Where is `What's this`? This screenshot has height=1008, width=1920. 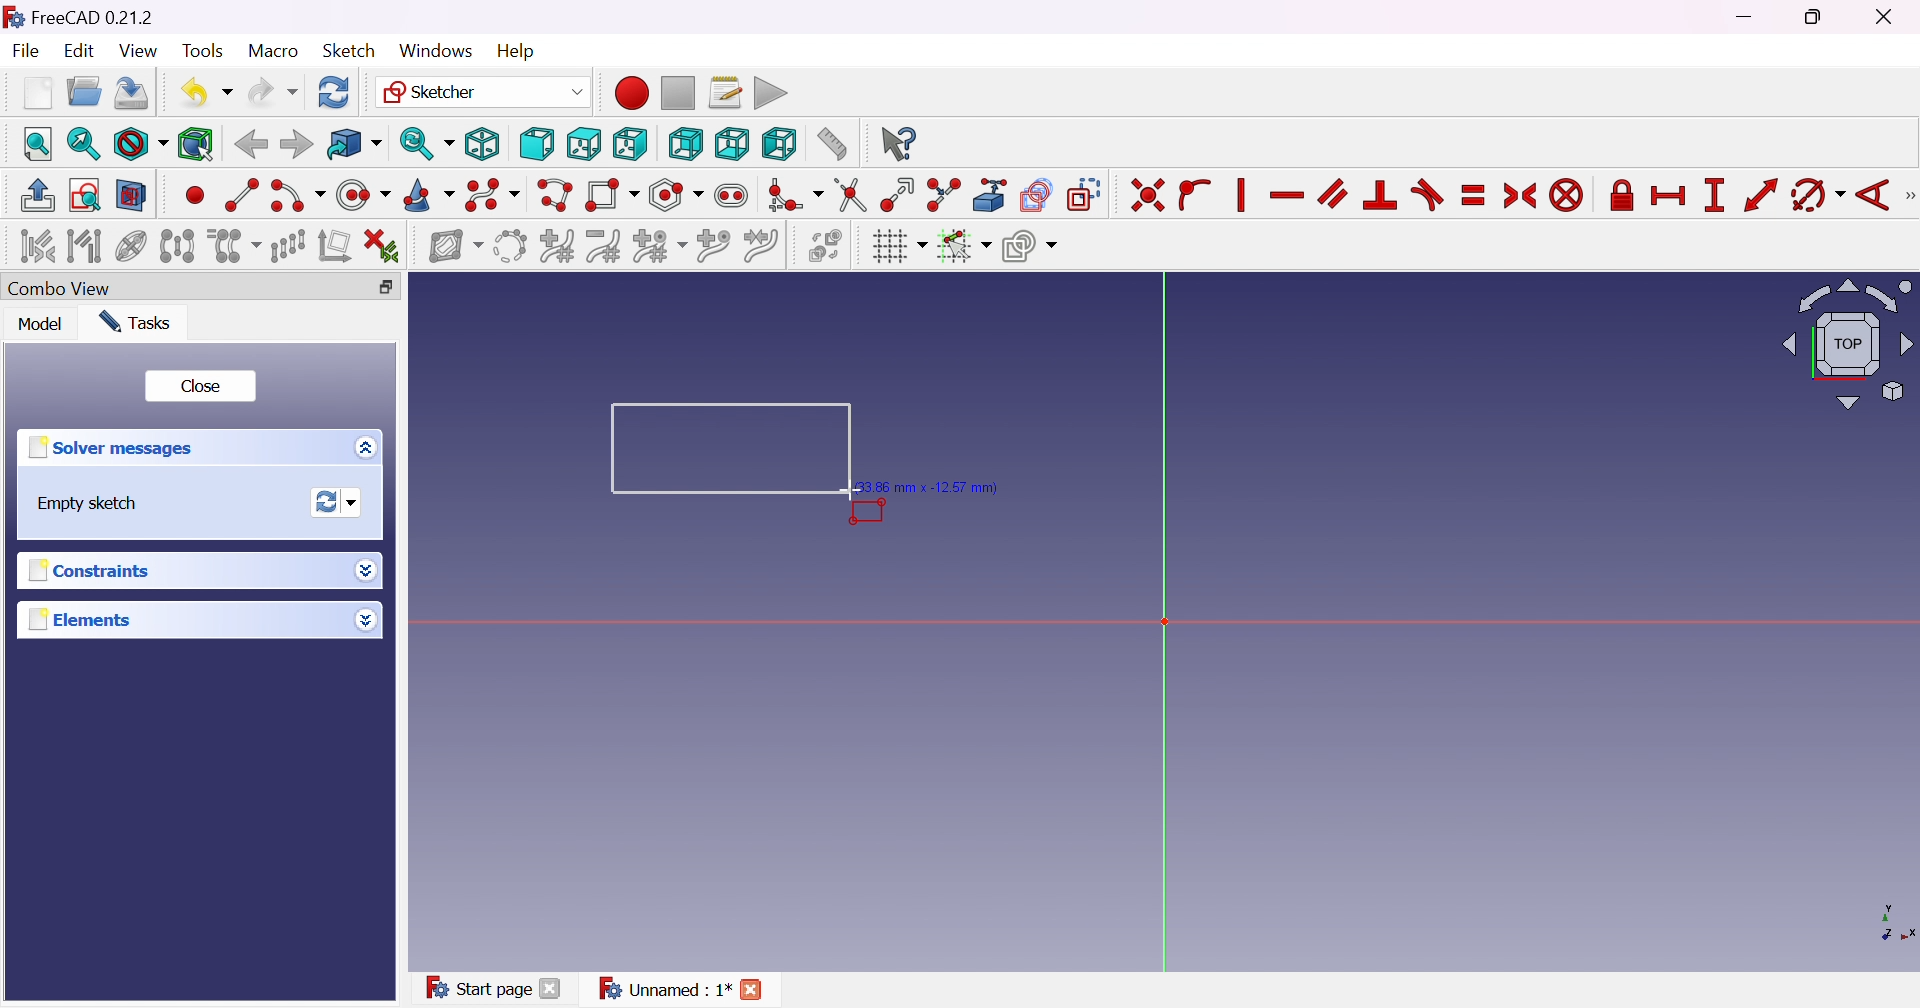
What's this is located at coordinates (898, 144).